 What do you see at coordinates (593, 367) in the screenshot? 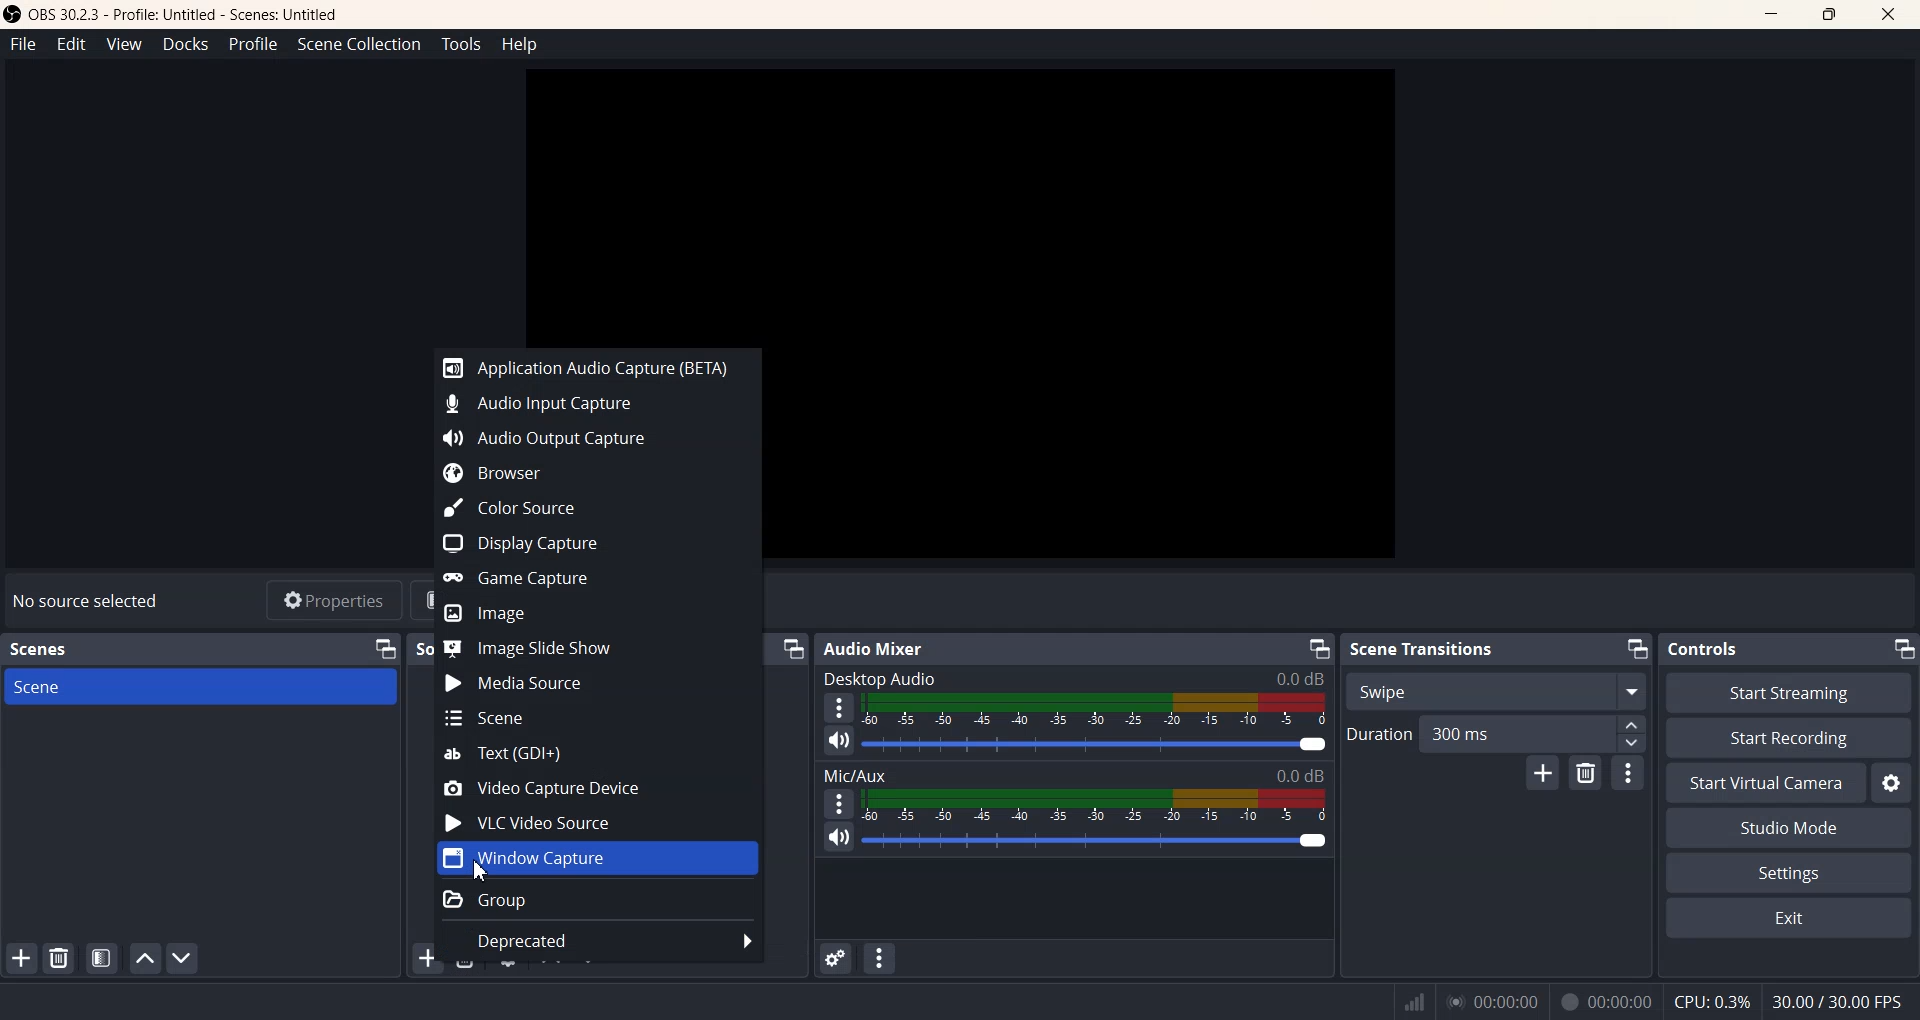
I see `Application Audio Capture (BETA)` at bounding box center [593, 367].